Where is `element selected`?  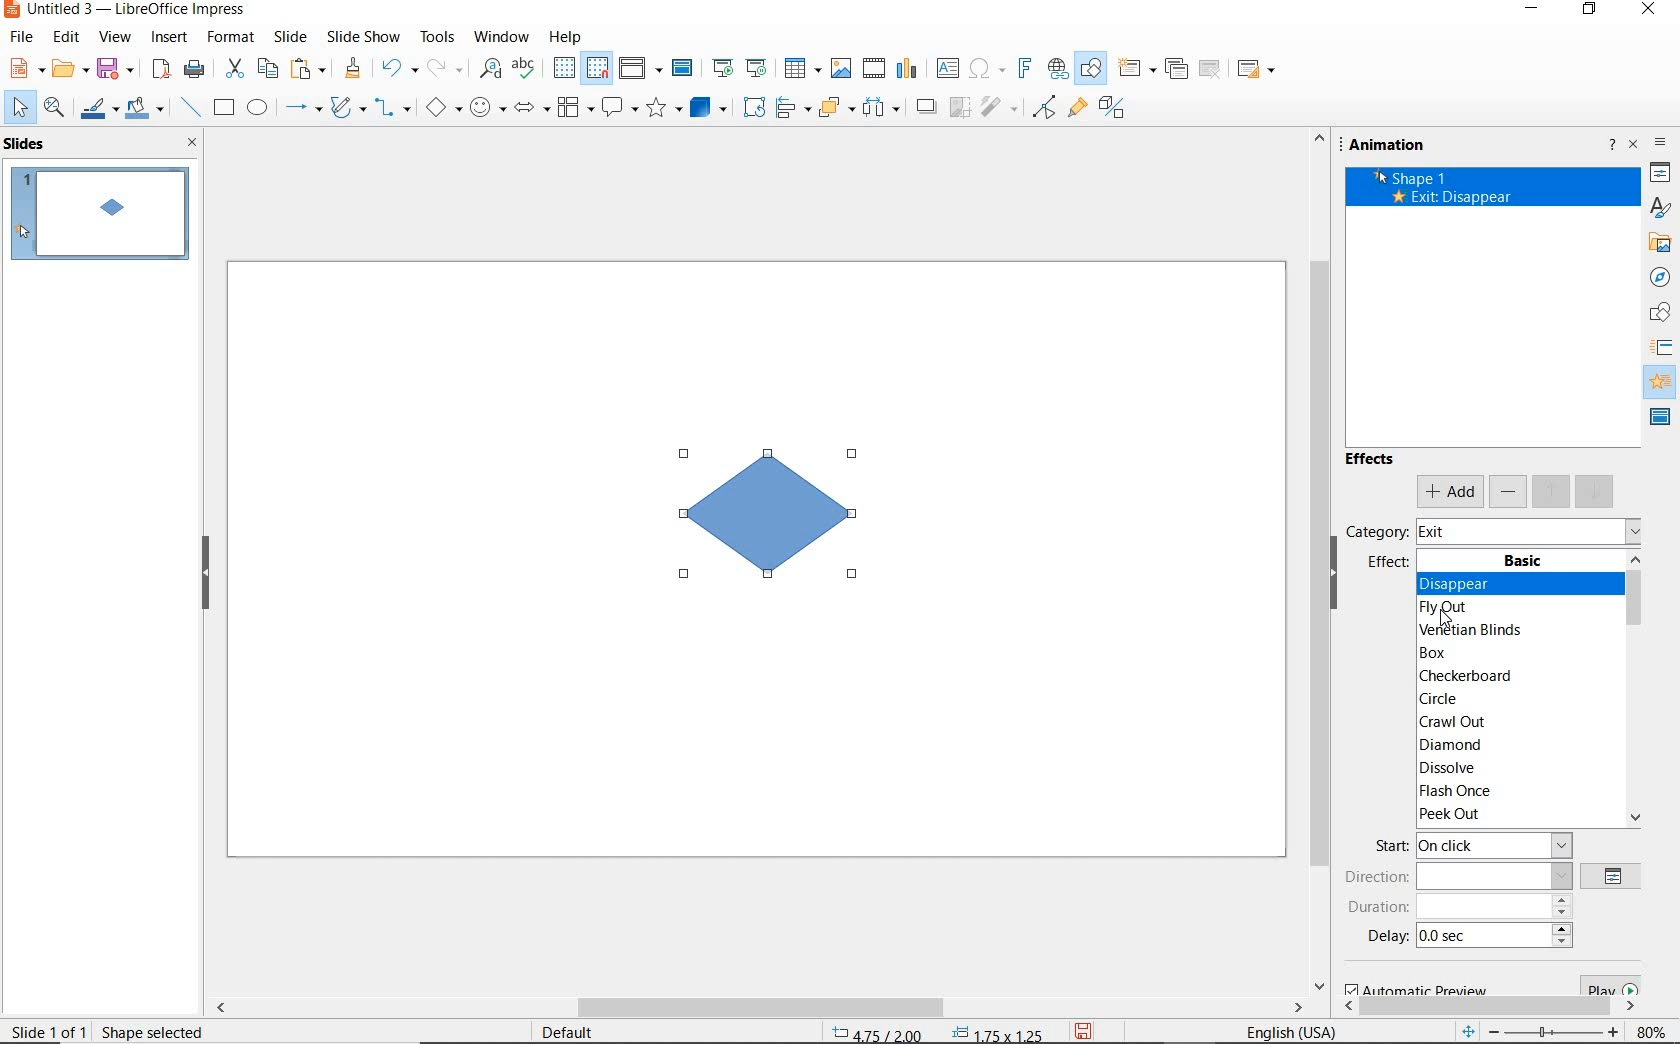 element selected is located at coordinates (769, 512).